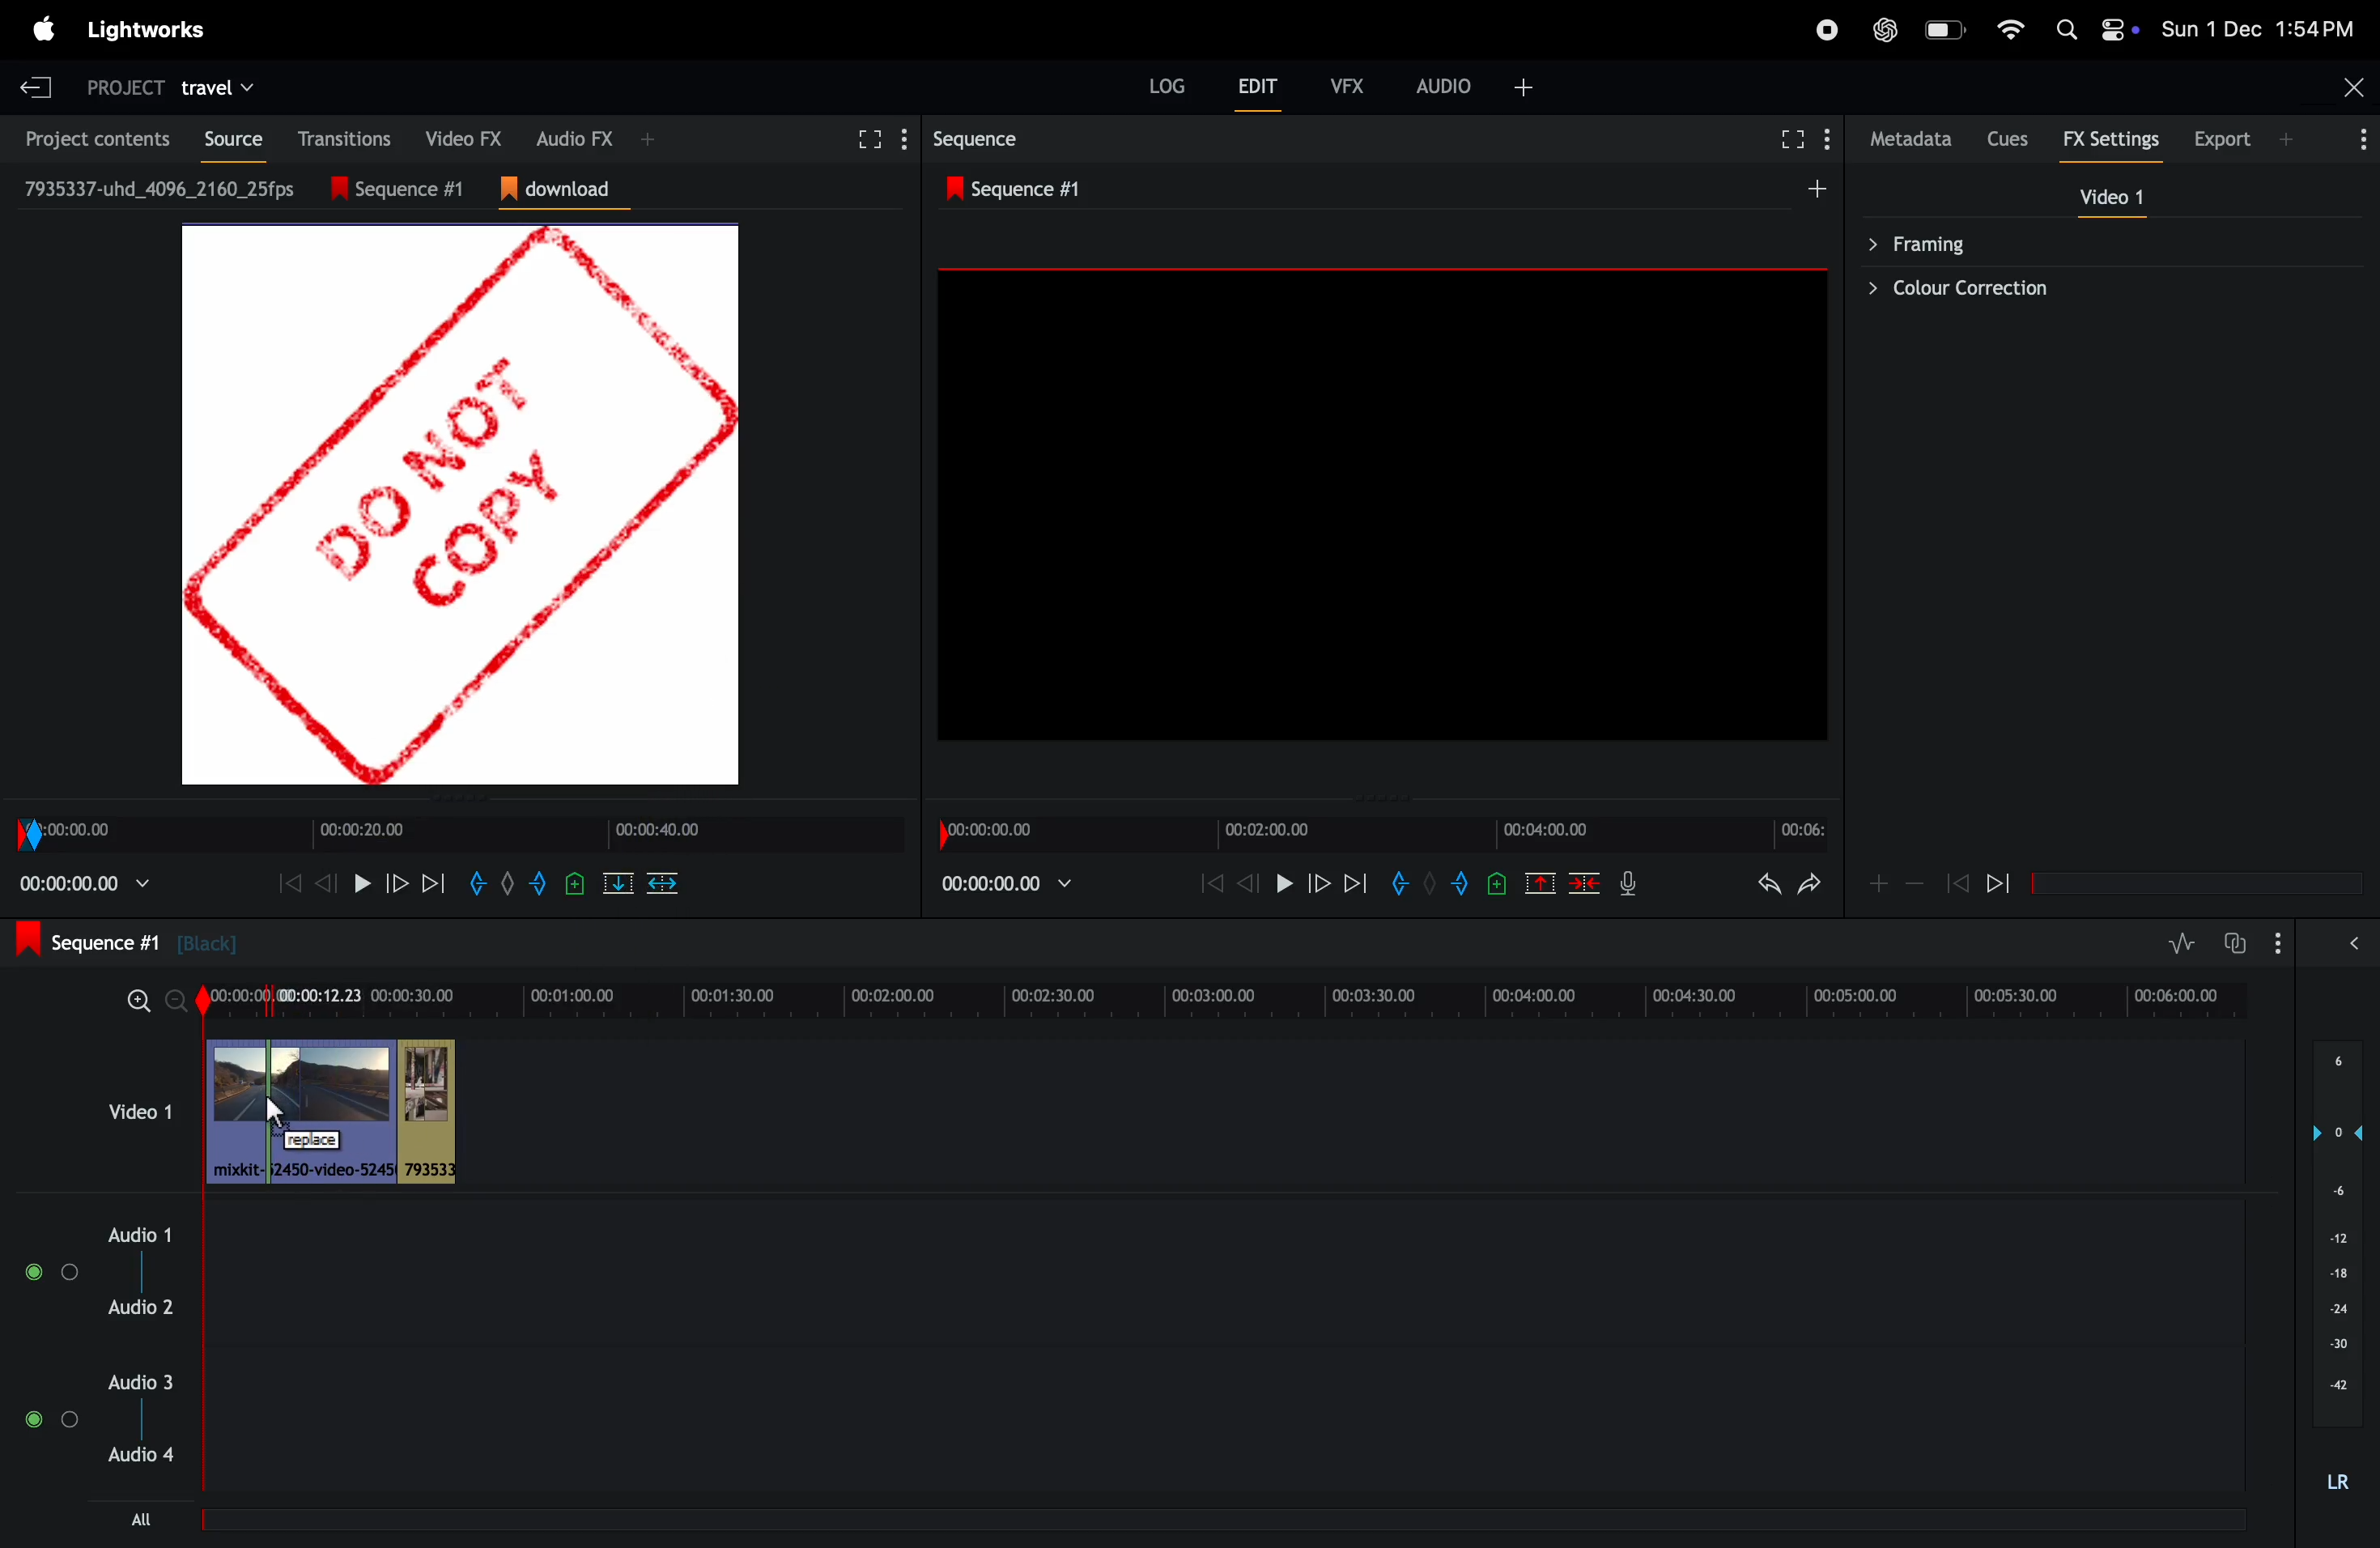  What do you see at coordinates (1022, 189) in the screenshot?
I see `sequence #1` at bounding box center [1022, 189].